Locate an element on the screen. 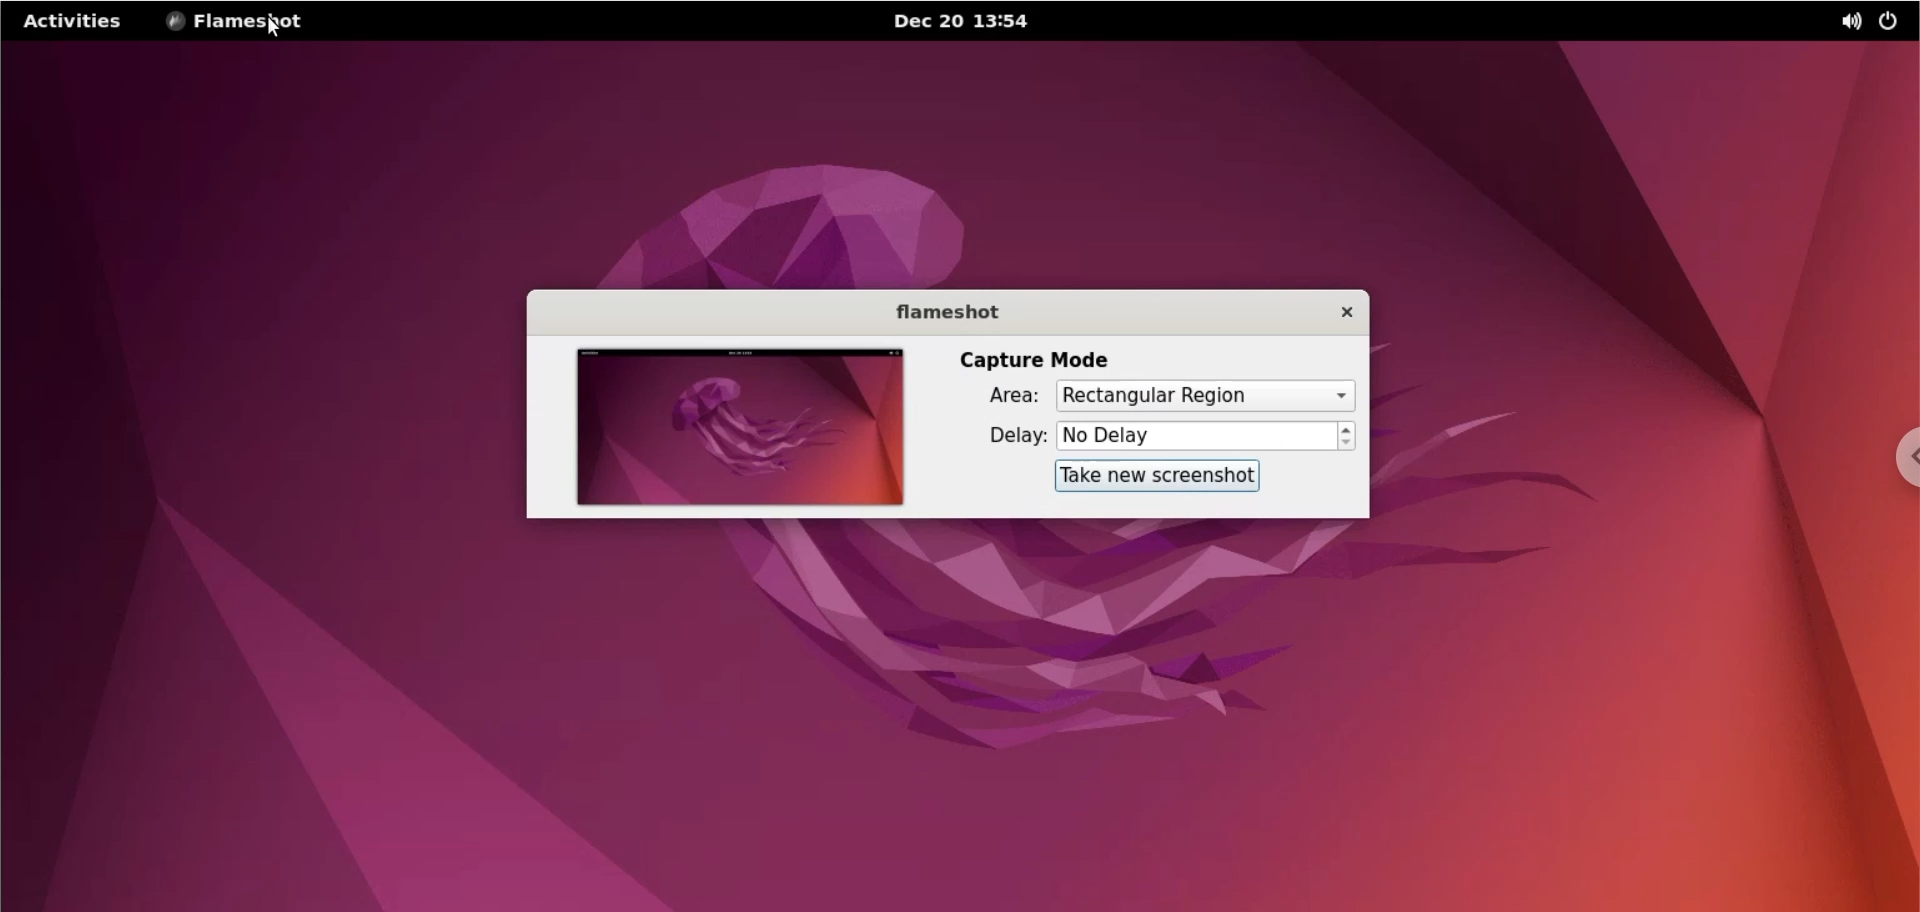 Image resolution: width=1920 pixels, height=912 pixels. delay options is located at coordinates (1195, 436).